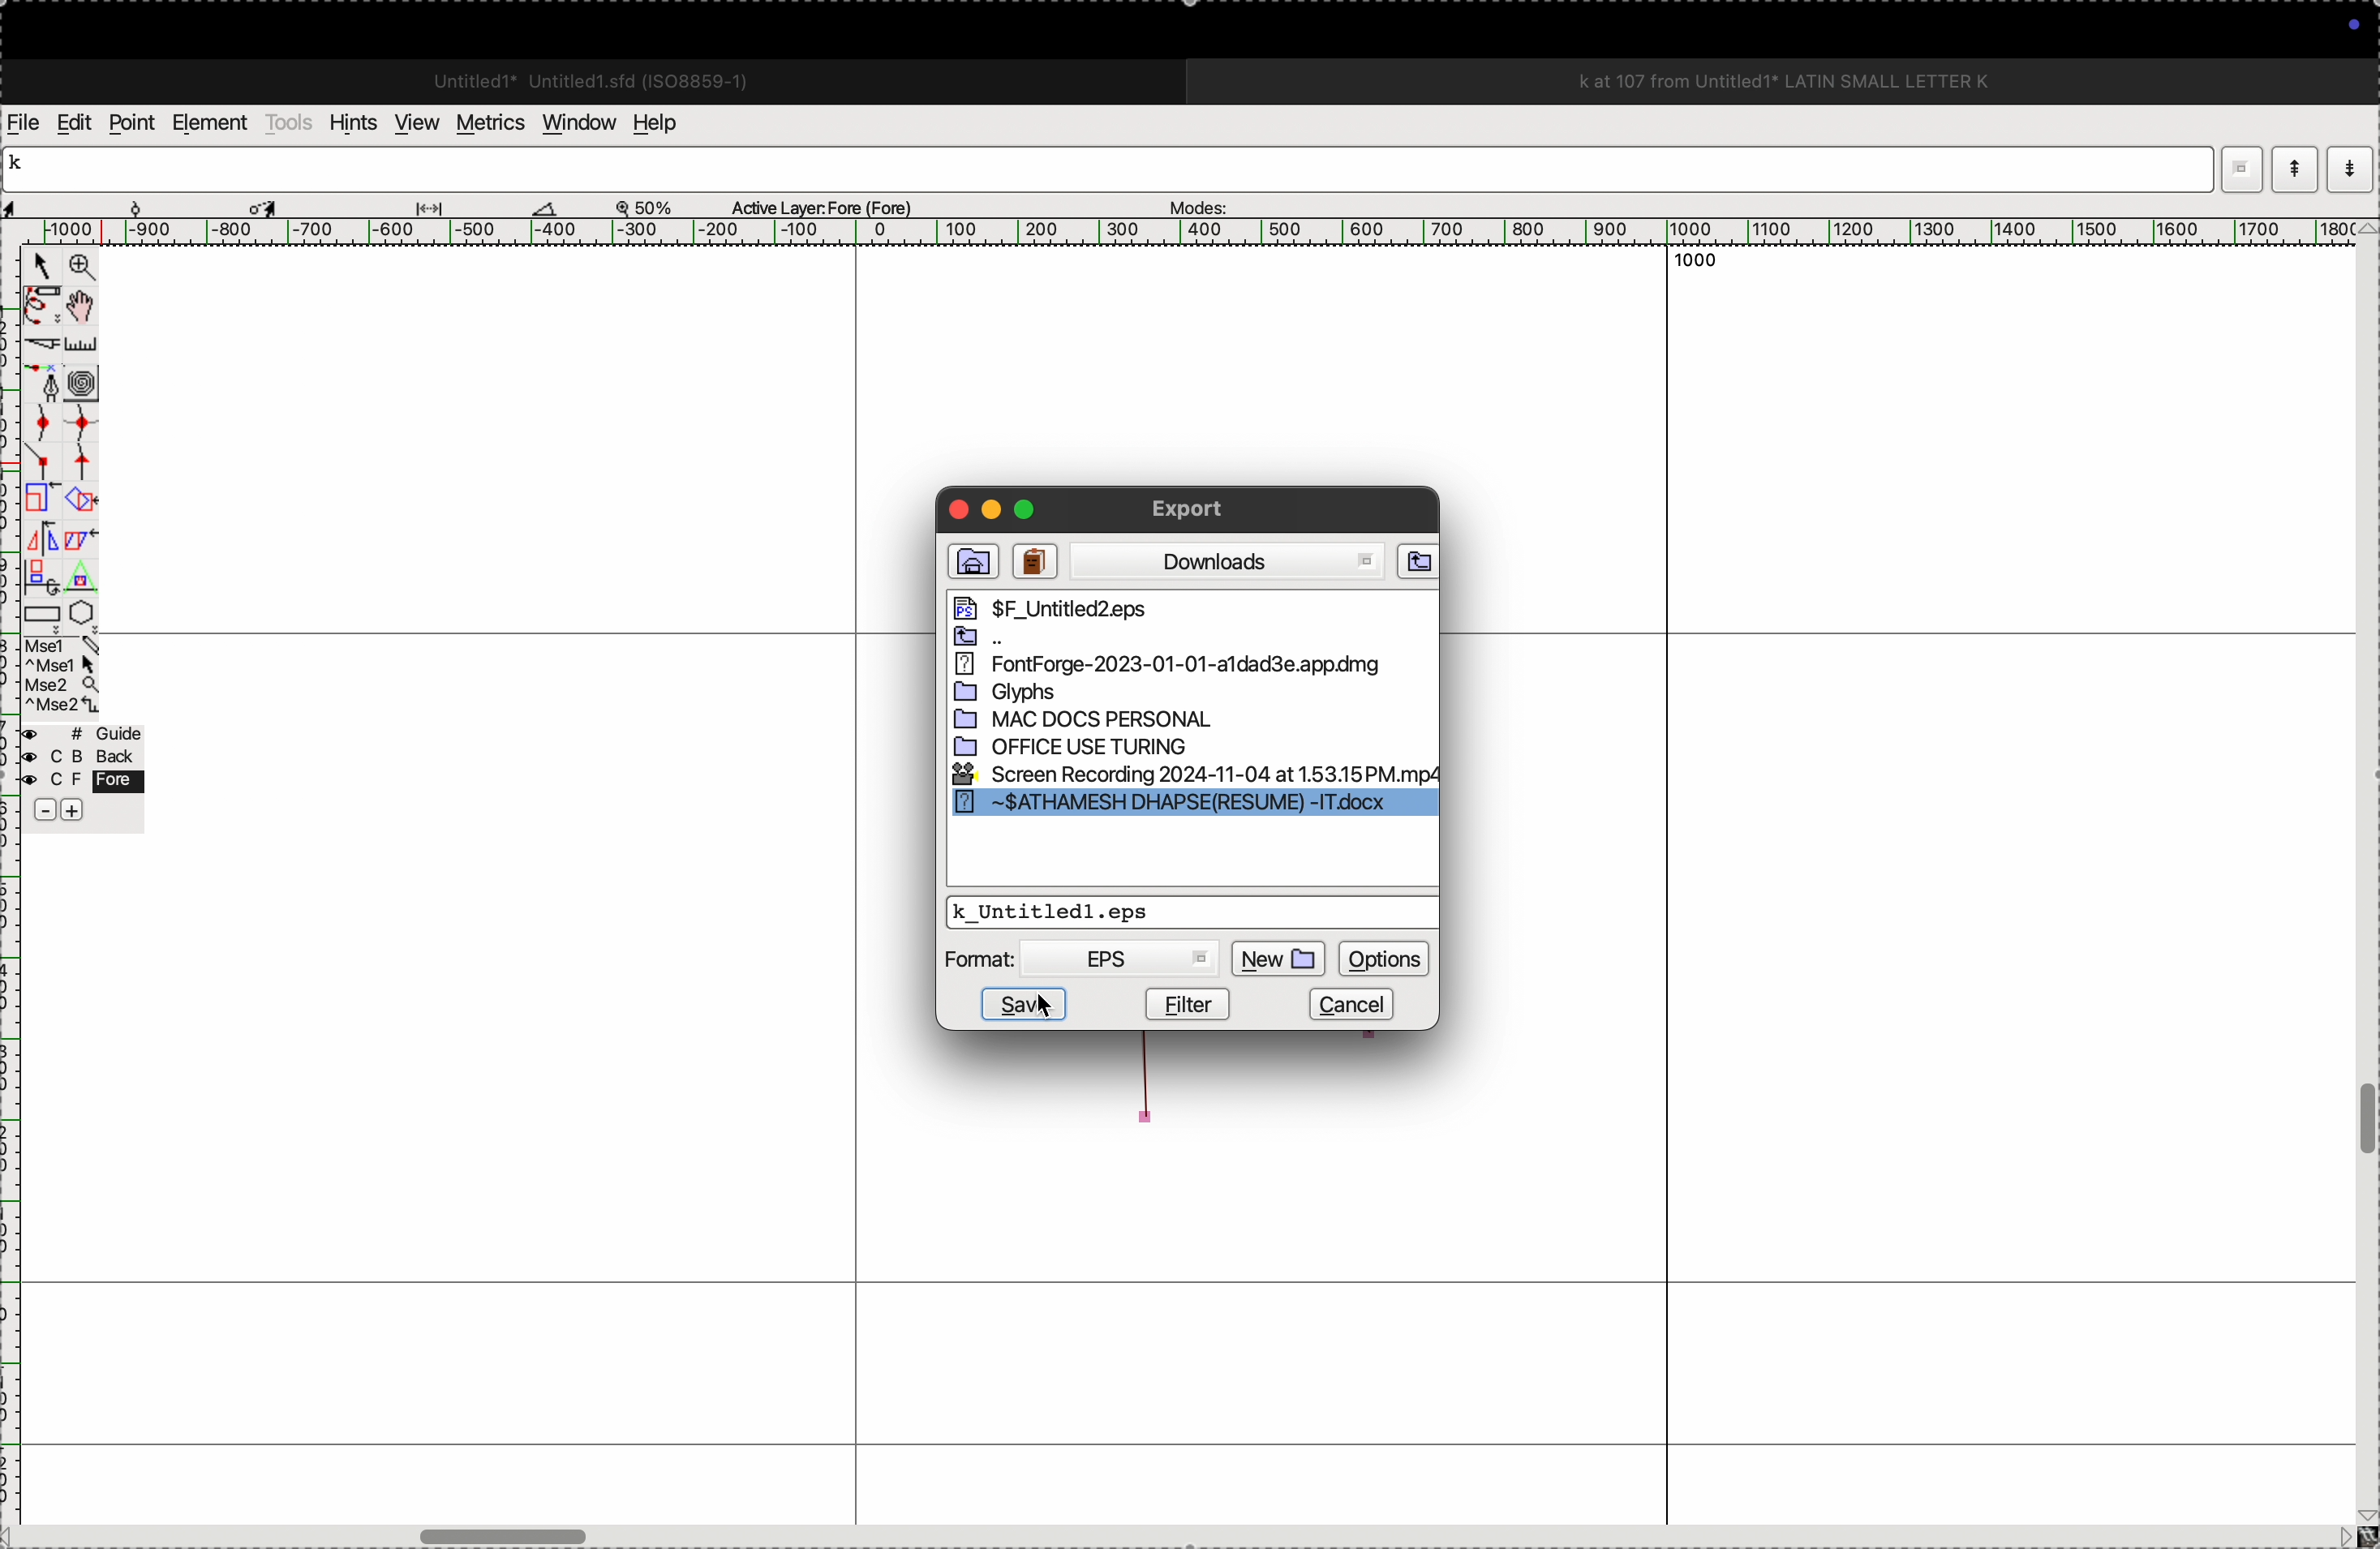 The height and width of the screenshot is (1549, 2380). Describe the element at coordinates (1228, 563) in the screenshot. I see `downloads` at that location.